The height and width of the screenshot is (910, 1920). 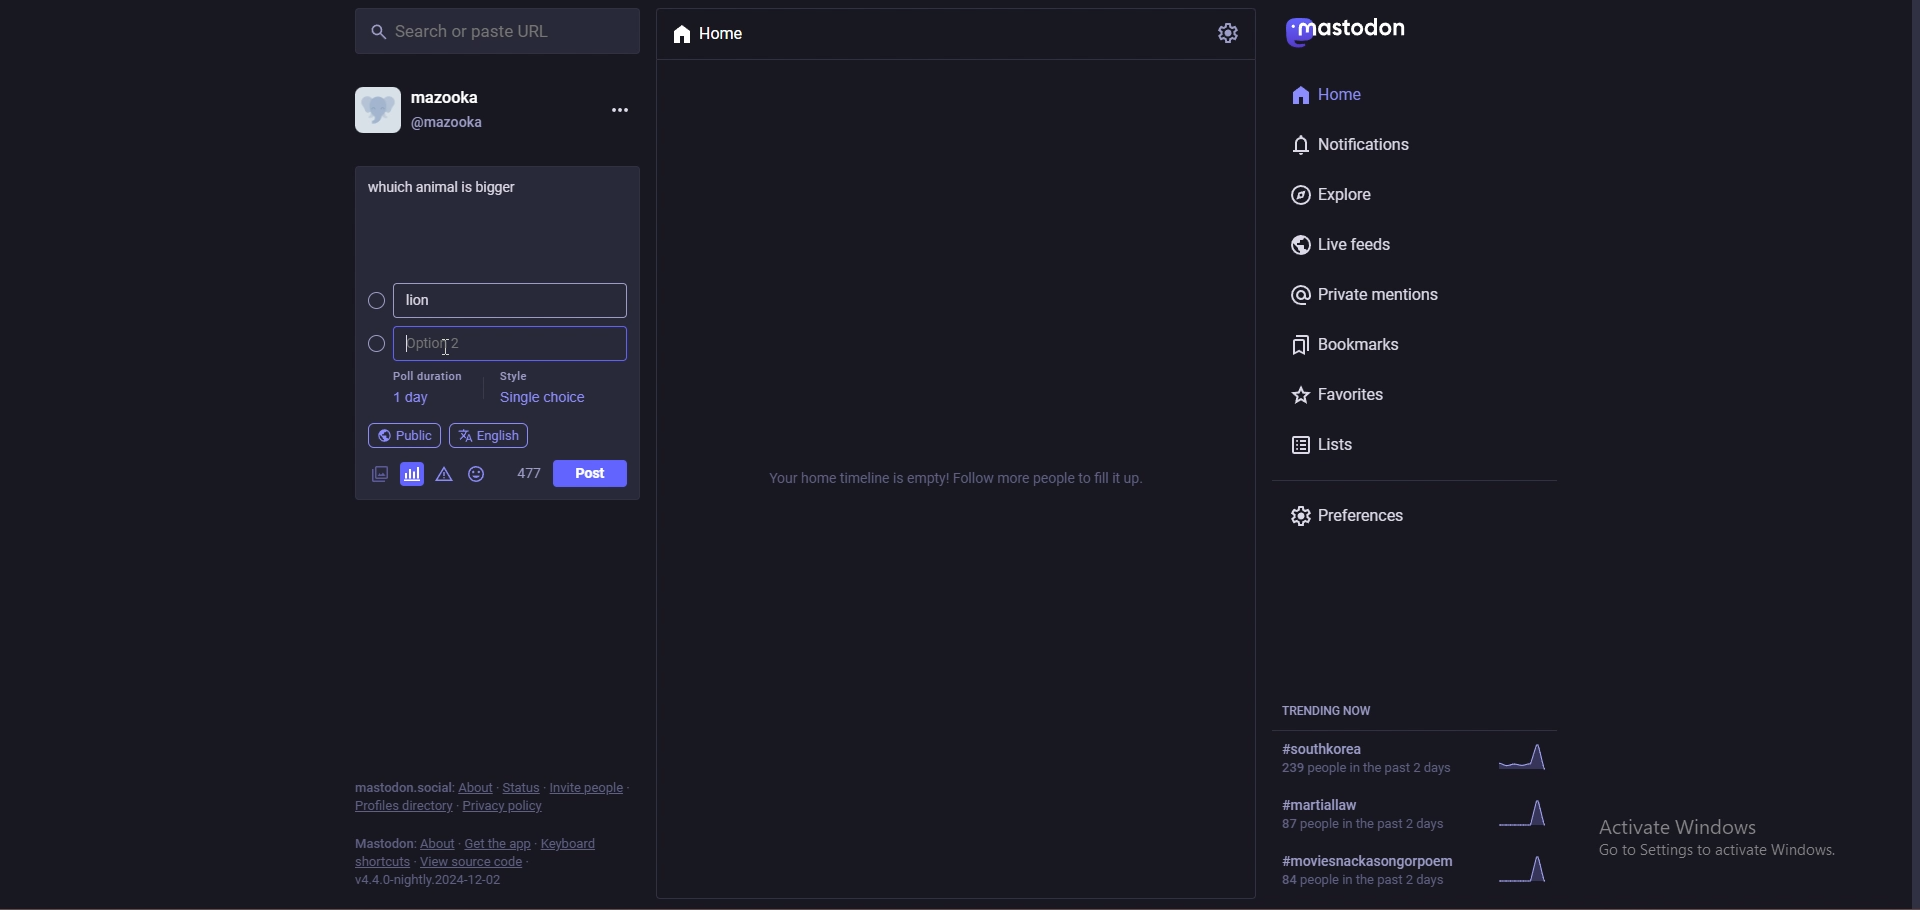 I want to click on post, so click(x=453, y=185).